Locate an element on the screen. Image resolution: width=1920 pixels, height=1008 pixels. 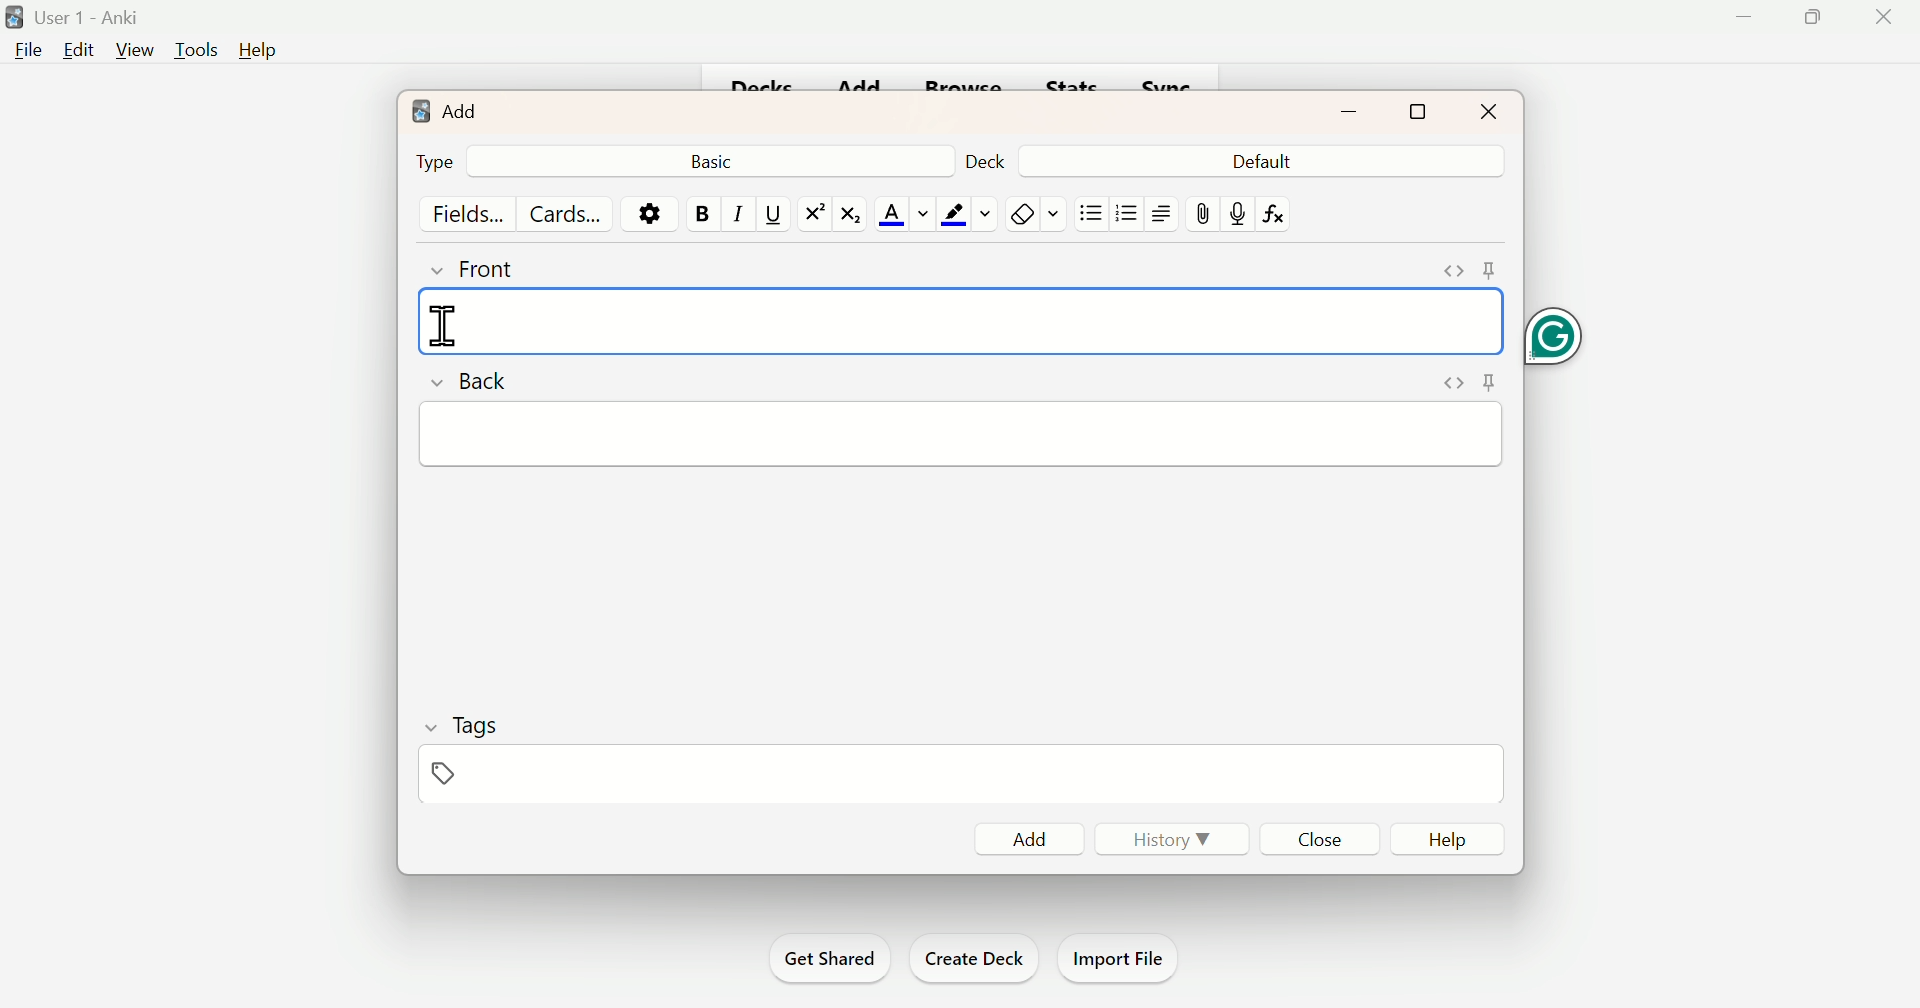
View is located at coordinates (132, 51).